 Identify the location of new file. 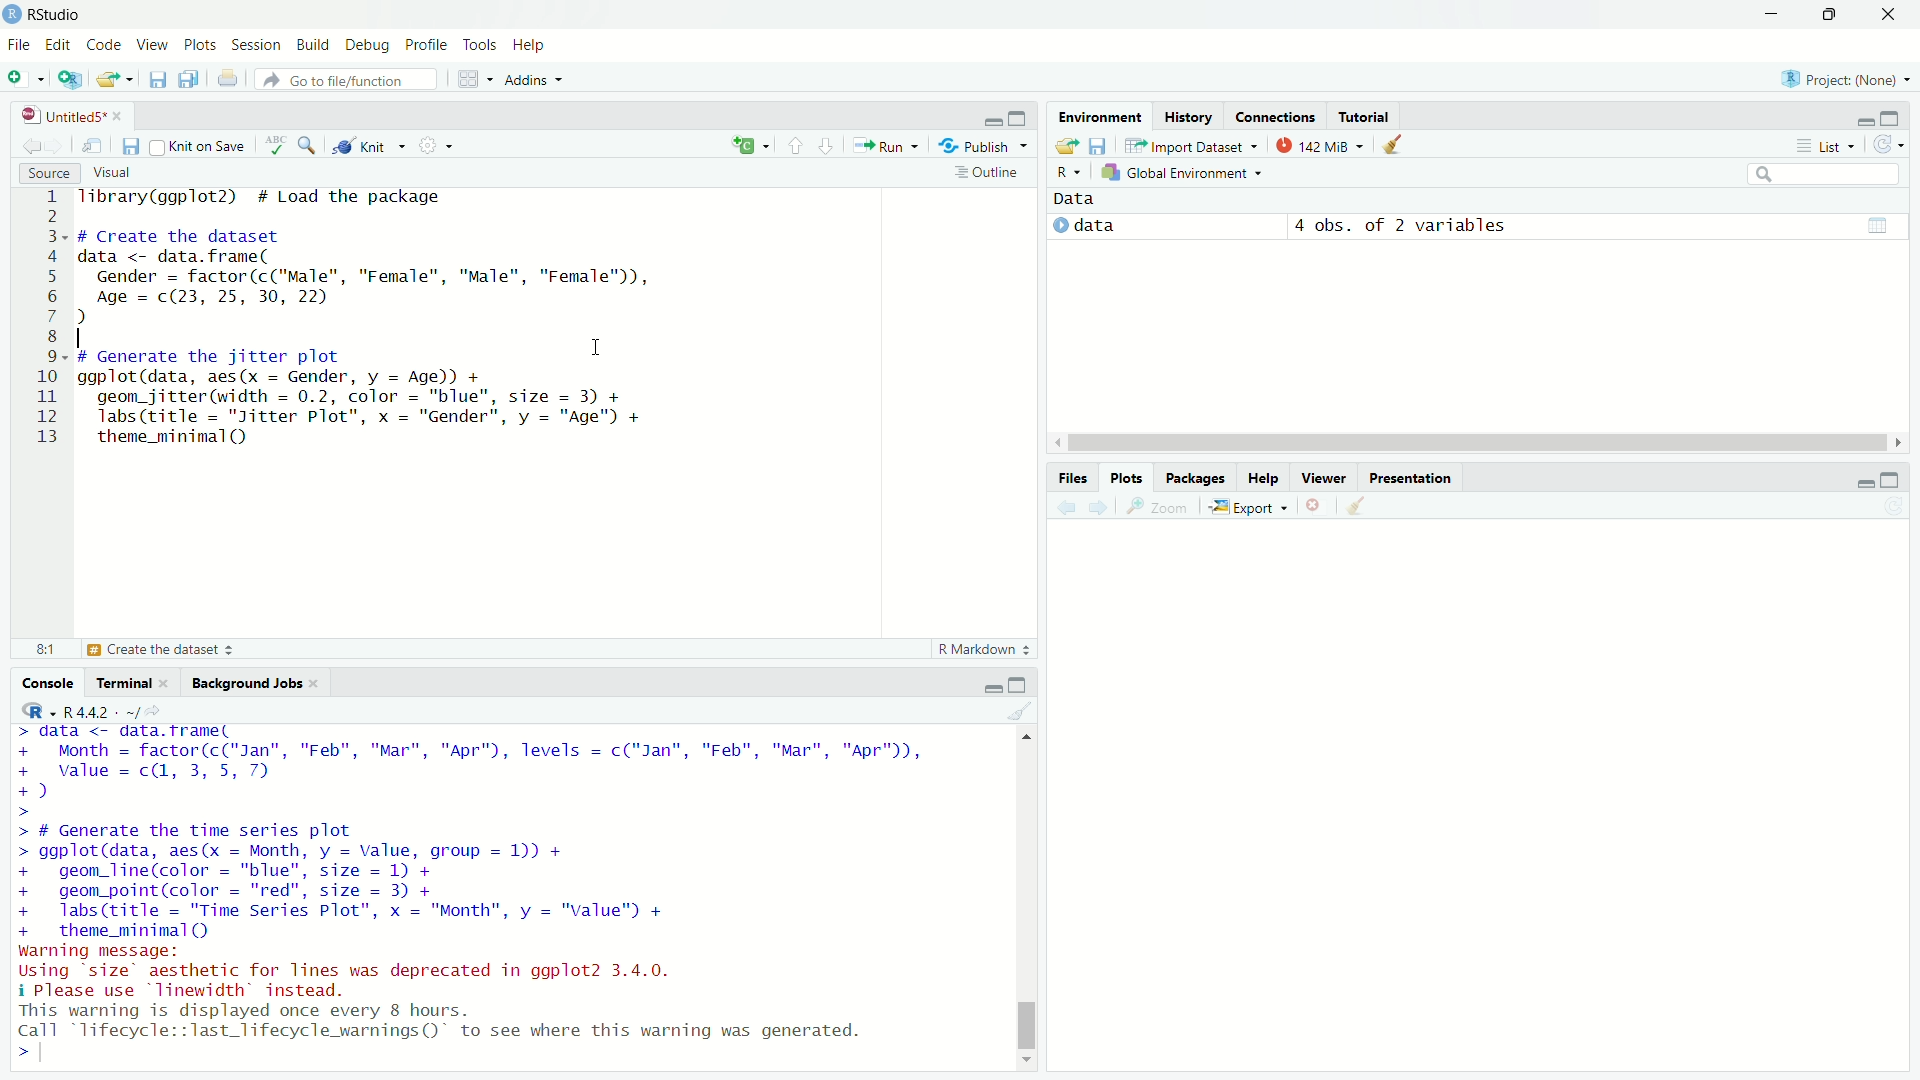
(24, 77).